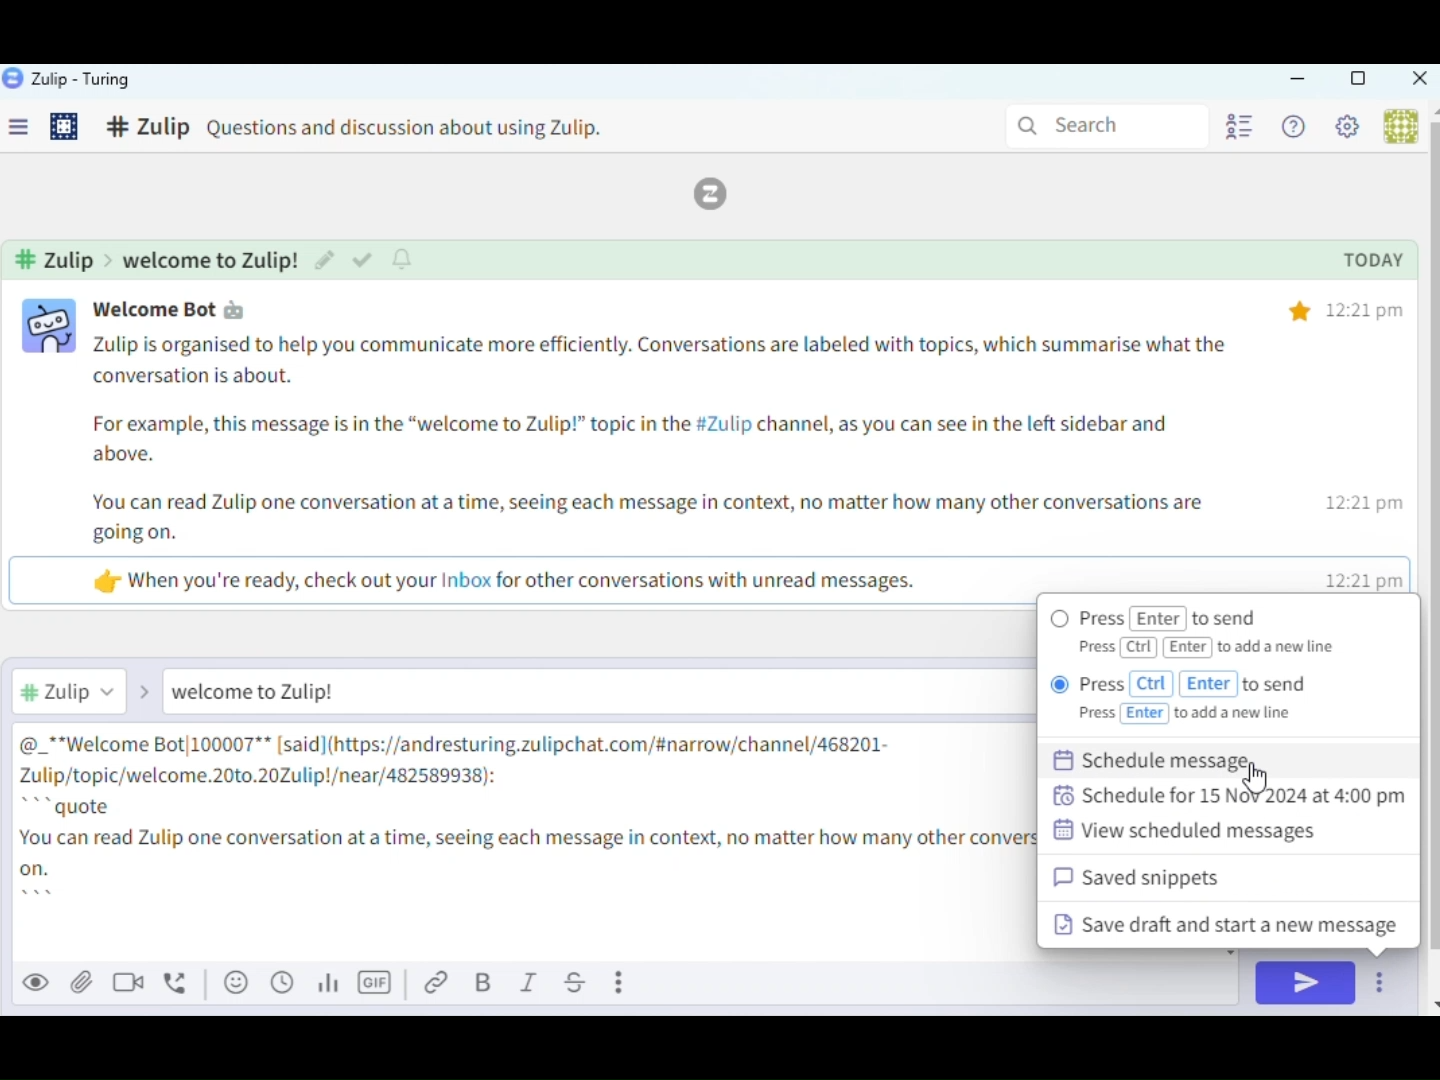  Describe the element at coordinates (1418, 80) in the screenshot. I see `Close` at that location.